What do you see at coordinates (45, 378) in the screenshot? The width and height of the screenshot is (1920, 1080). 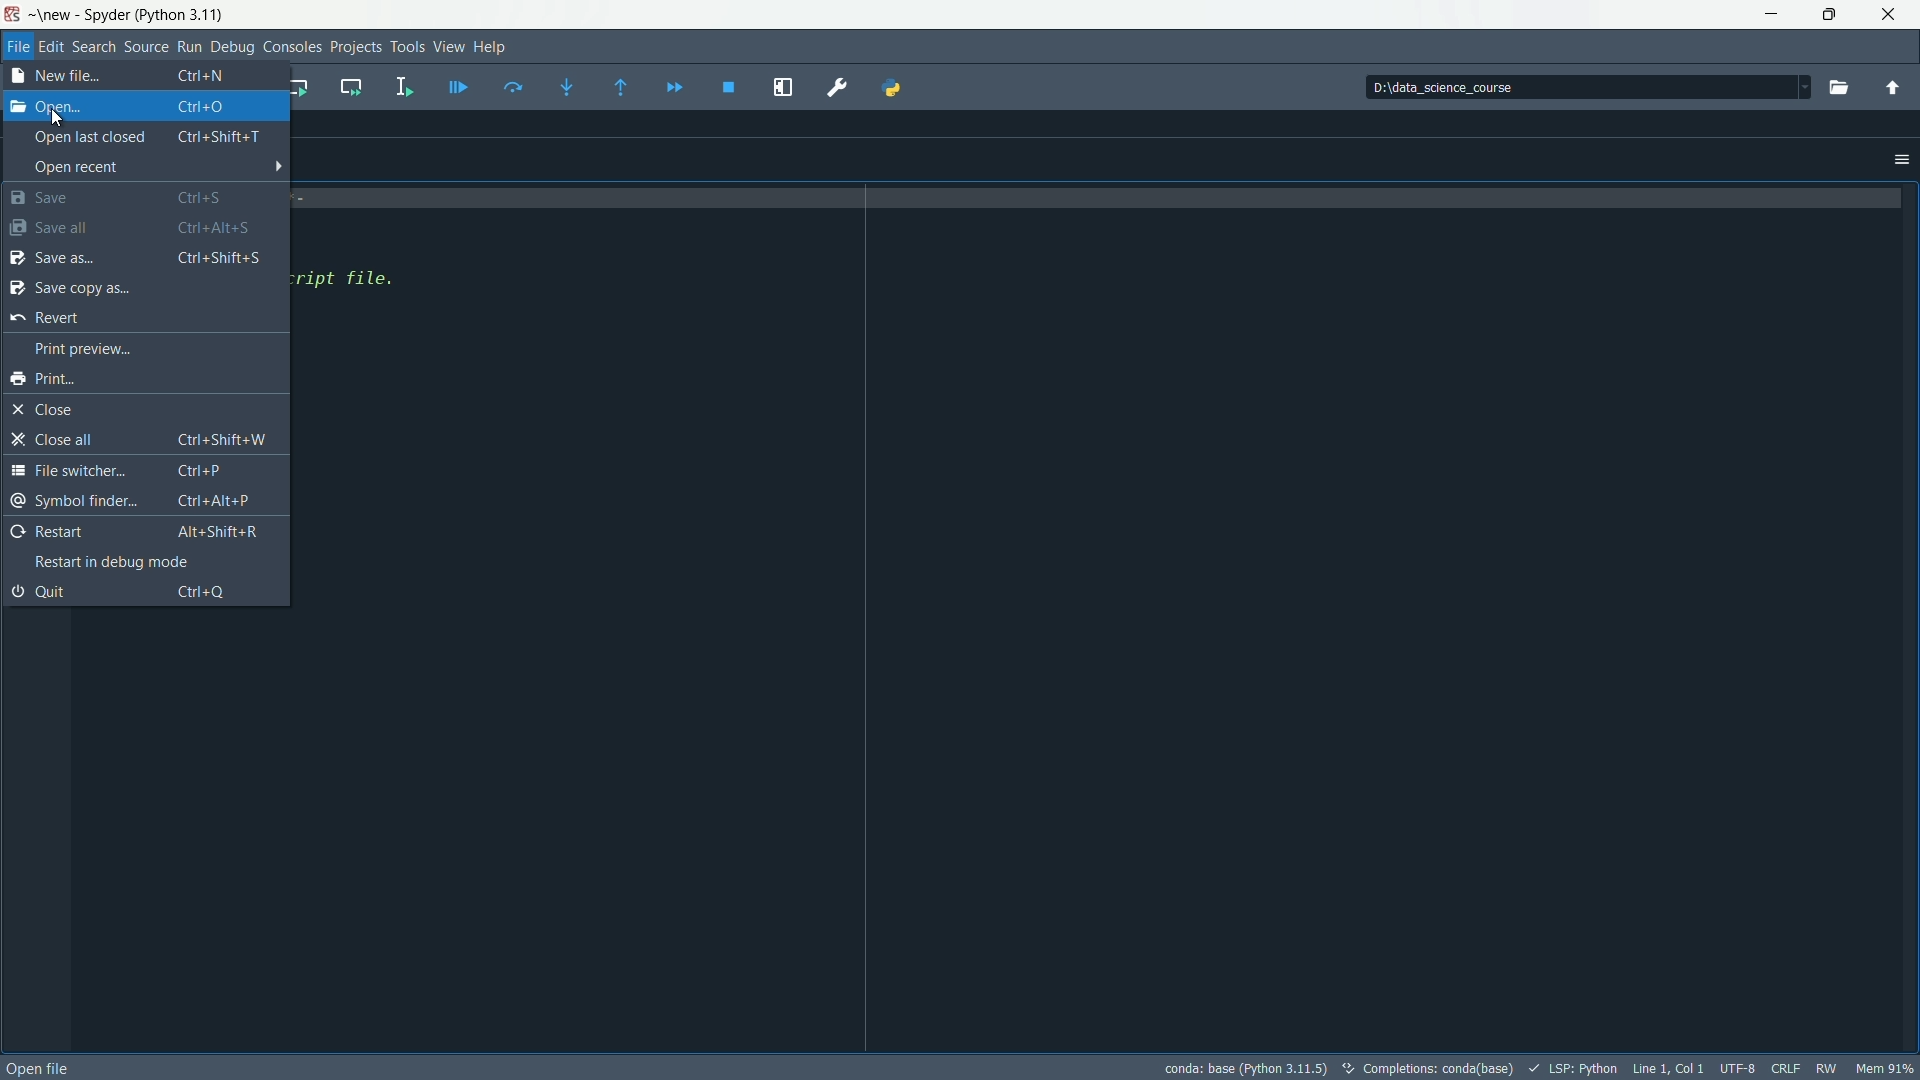 I see `print` at bounding box center [45, 378].